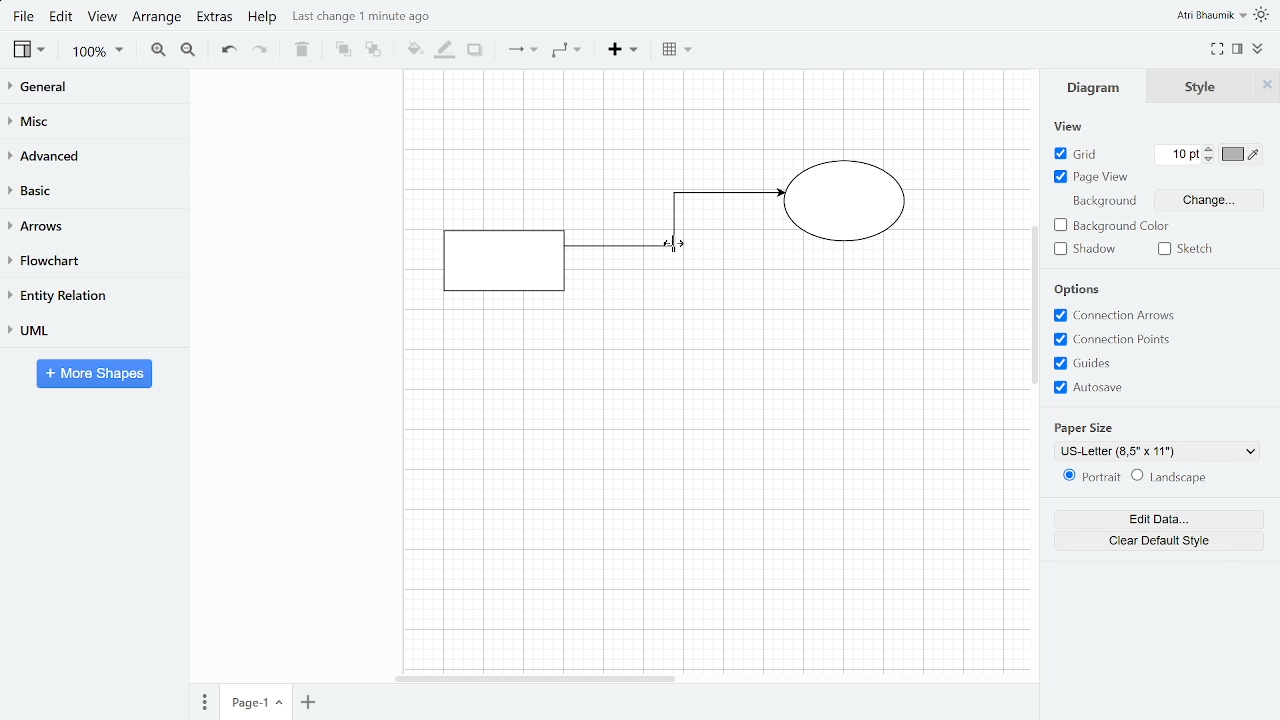  I want to click on More shapes, so click(96, 373).